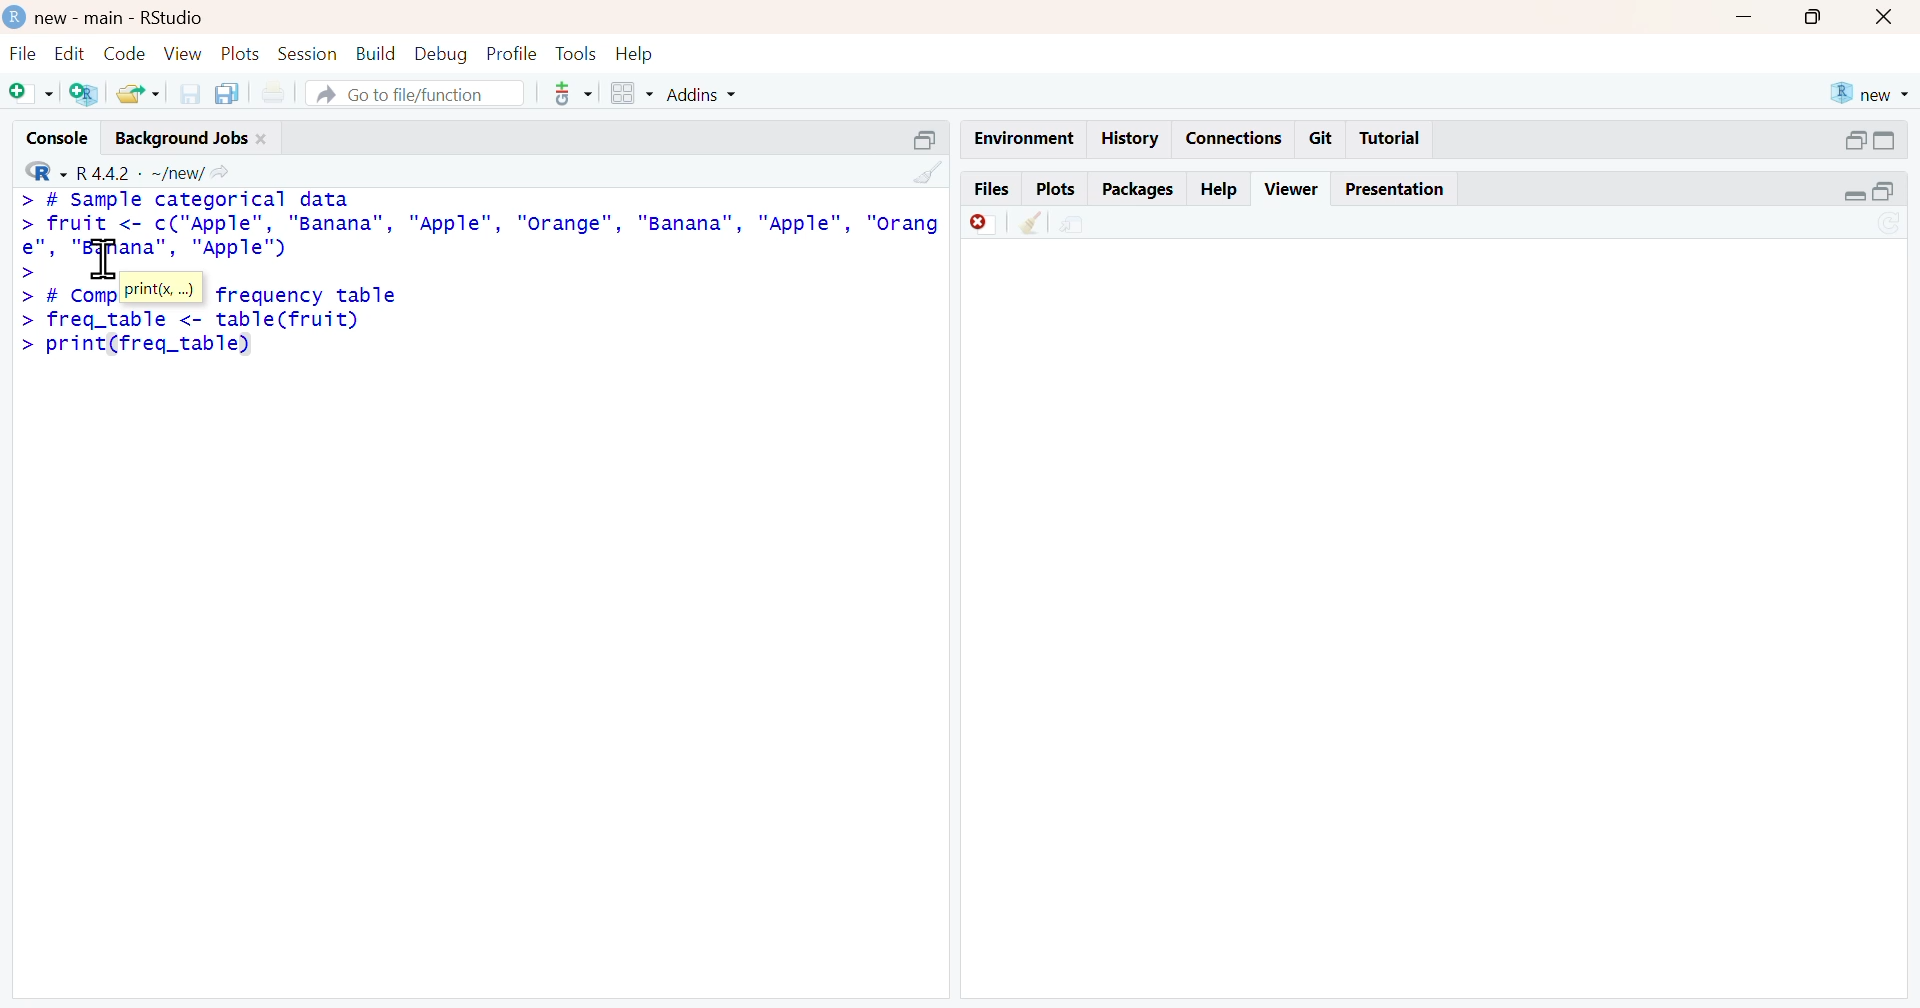 The image size is (1920, 1008). What do you see at coordinates (241, 55) in the screenshot?
I see `plots` at bounding box center [241, 55].